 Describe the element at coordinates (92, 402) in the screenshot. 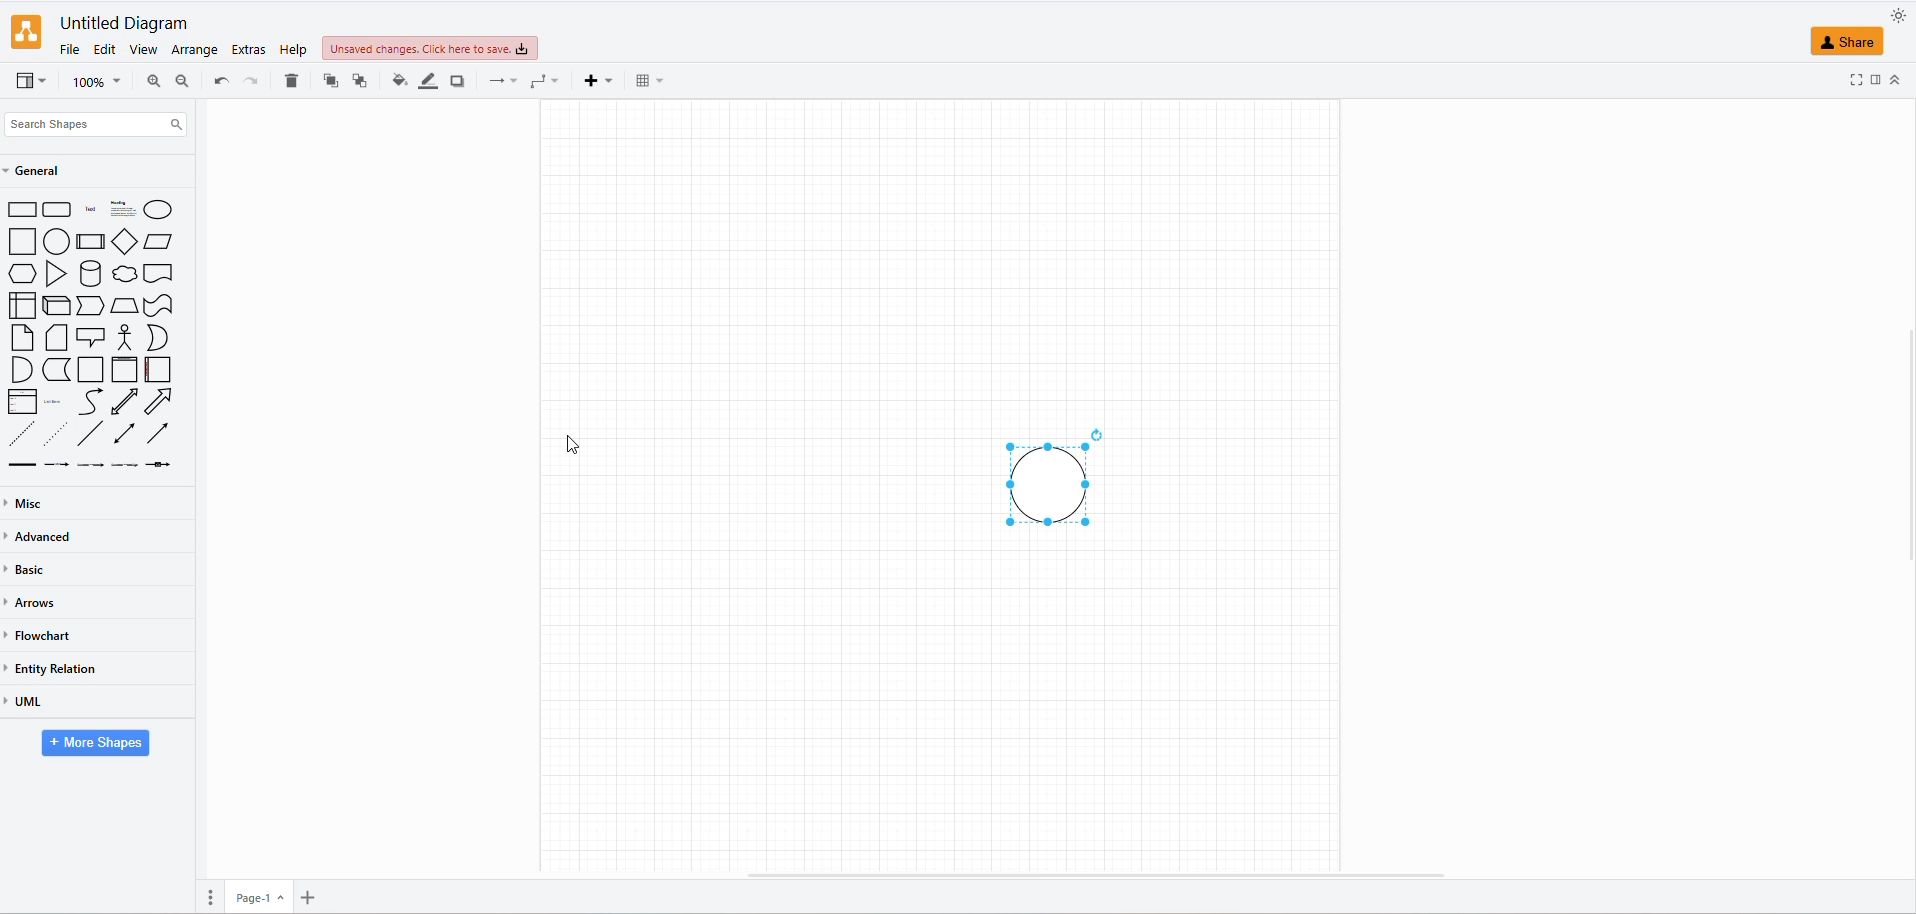

I see `CURVE` at that location.